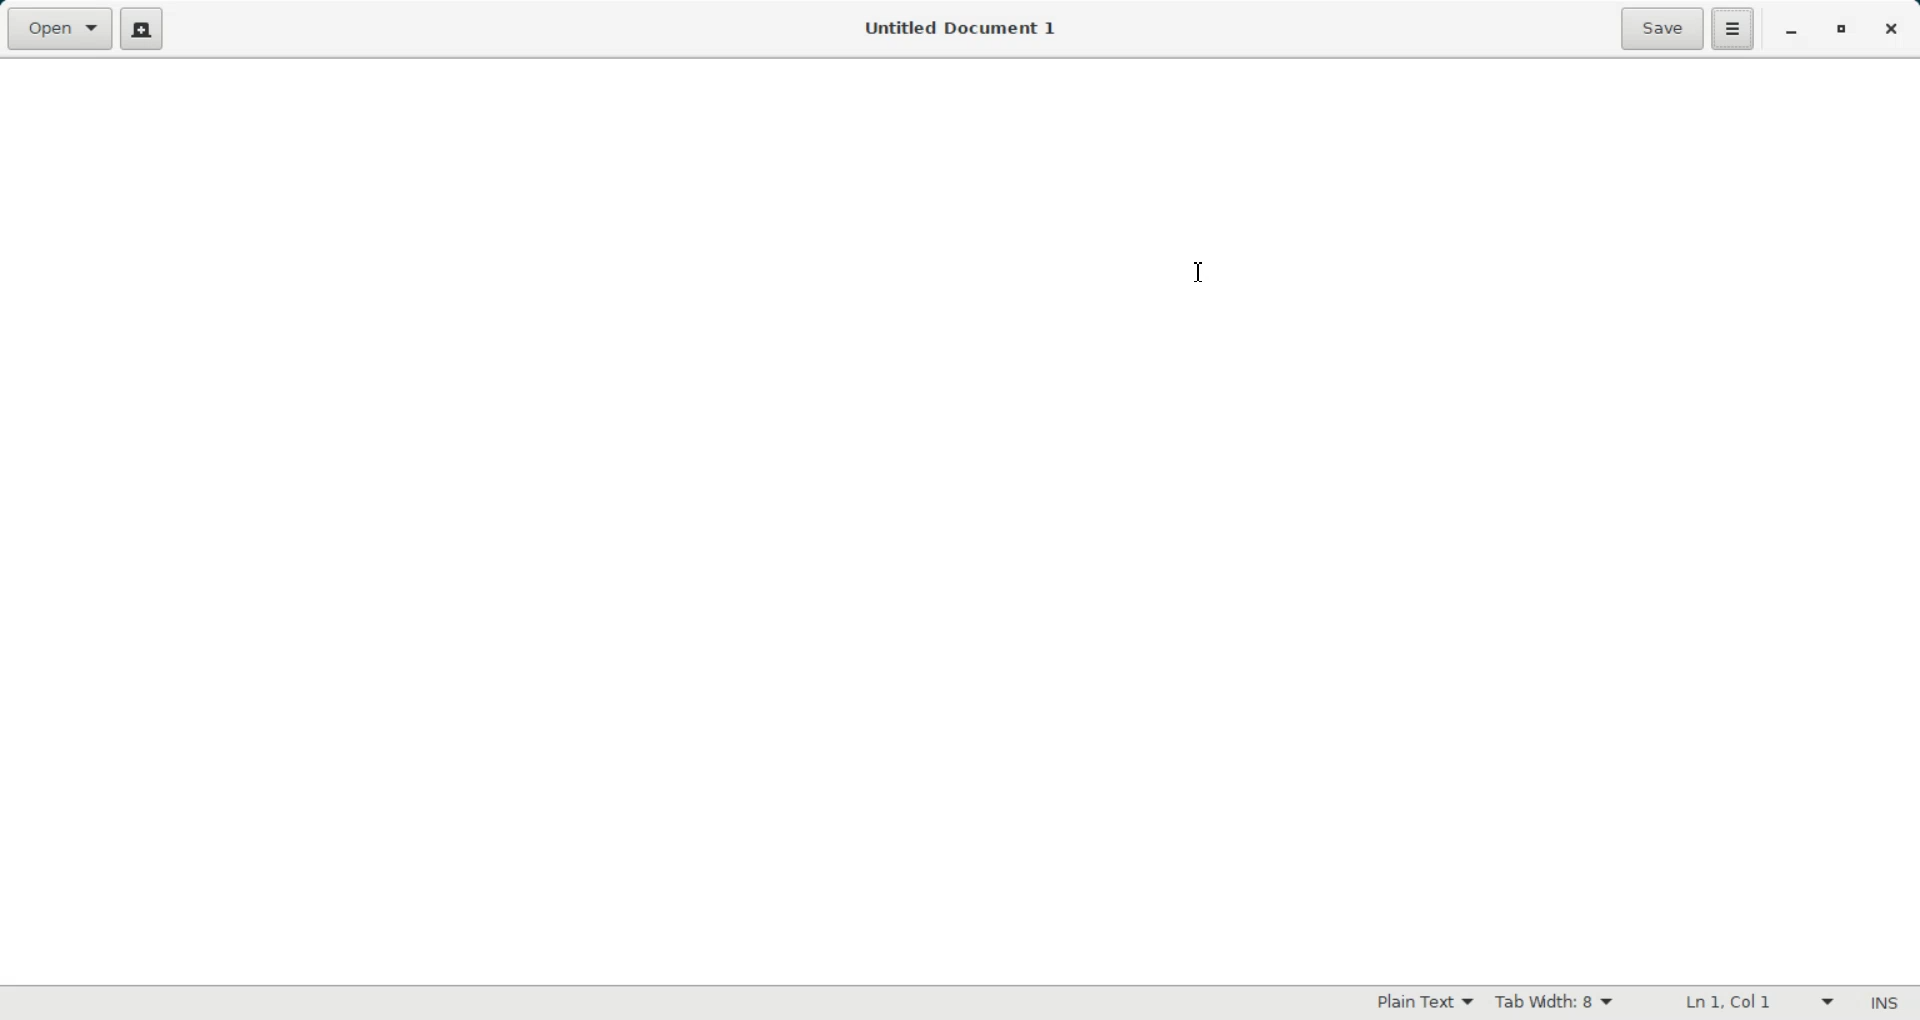  I want to click on Untitled Document 1, so click(962, 30).